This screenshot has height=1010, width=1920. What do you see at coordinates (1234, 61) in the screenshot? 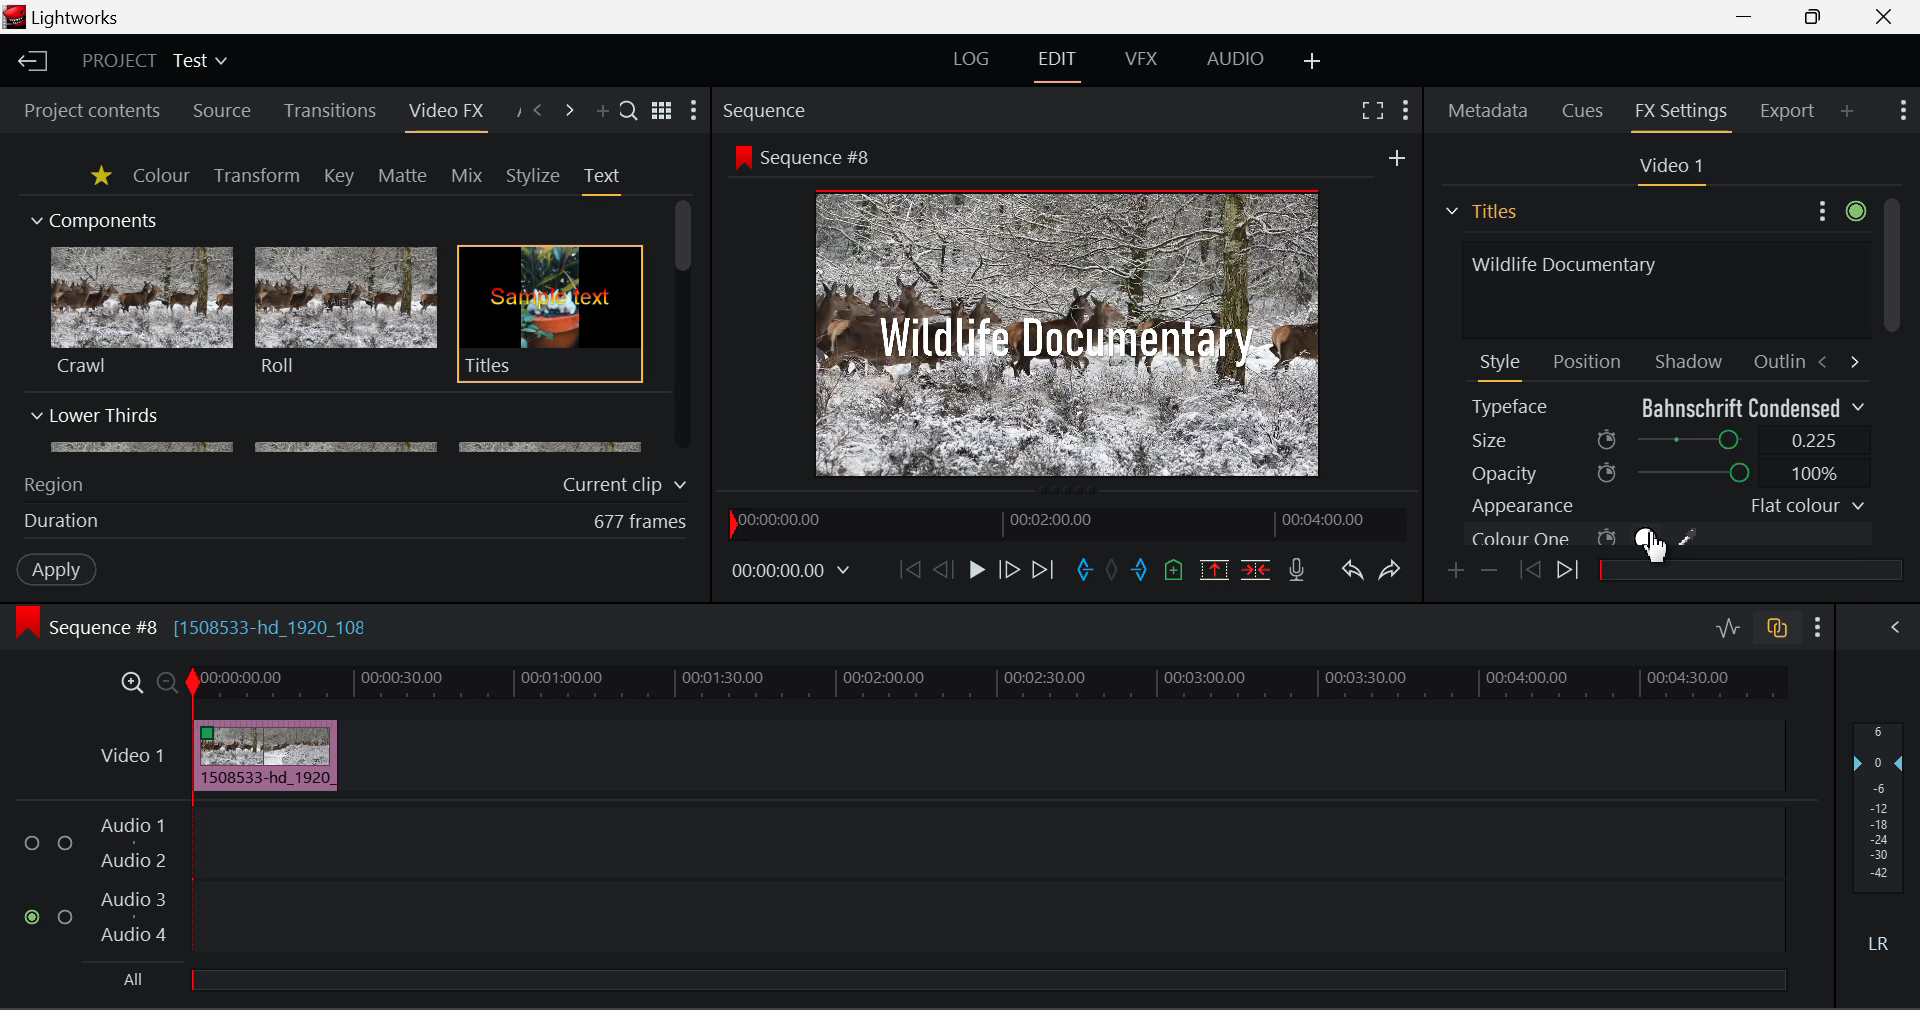
I see `AUDIO Layout` at bounding box center [1234, 61].